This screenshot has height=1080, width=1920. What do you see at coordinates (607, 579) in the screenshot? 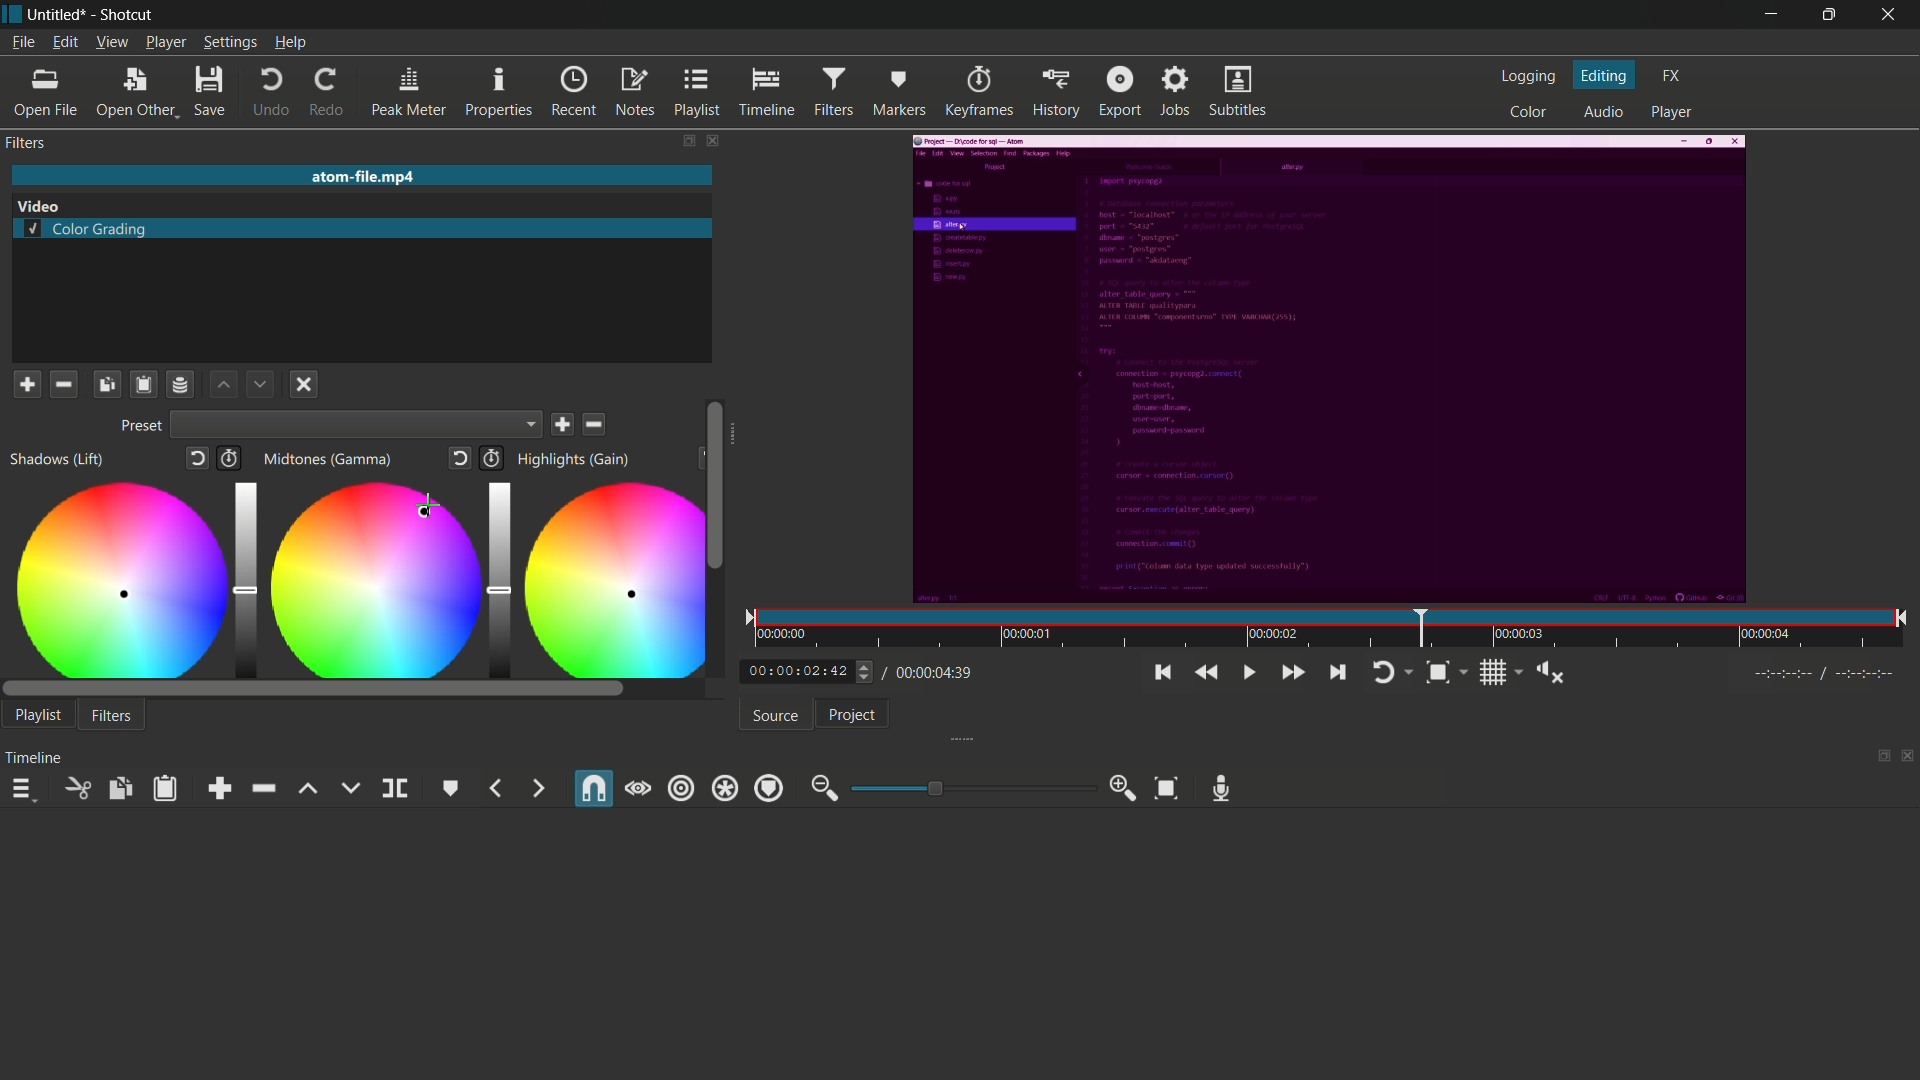
I see `adjustment circle` at bounding box center [607, 579].